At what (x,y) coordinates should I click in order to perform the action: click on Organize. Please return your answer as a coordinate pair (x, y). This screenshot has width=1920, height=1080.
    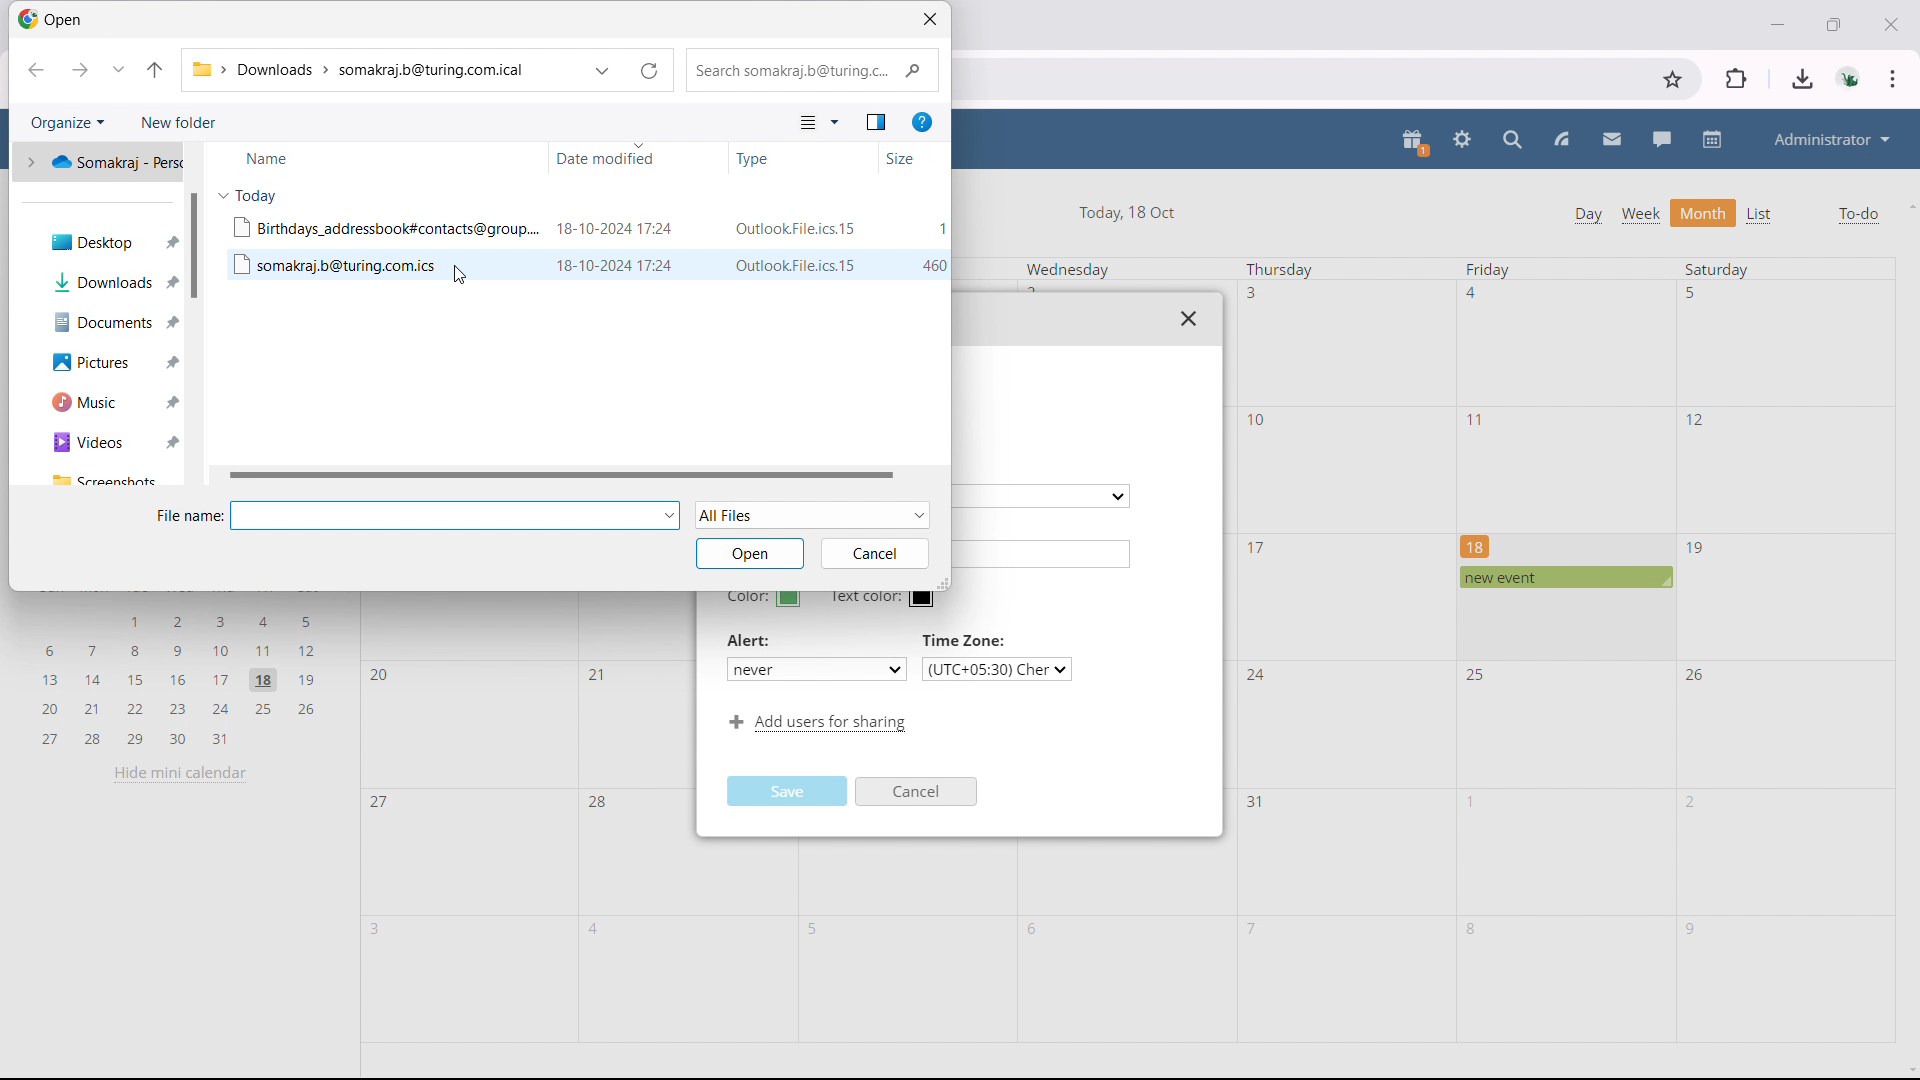
    Looking at the image, I should click on (65, 122).